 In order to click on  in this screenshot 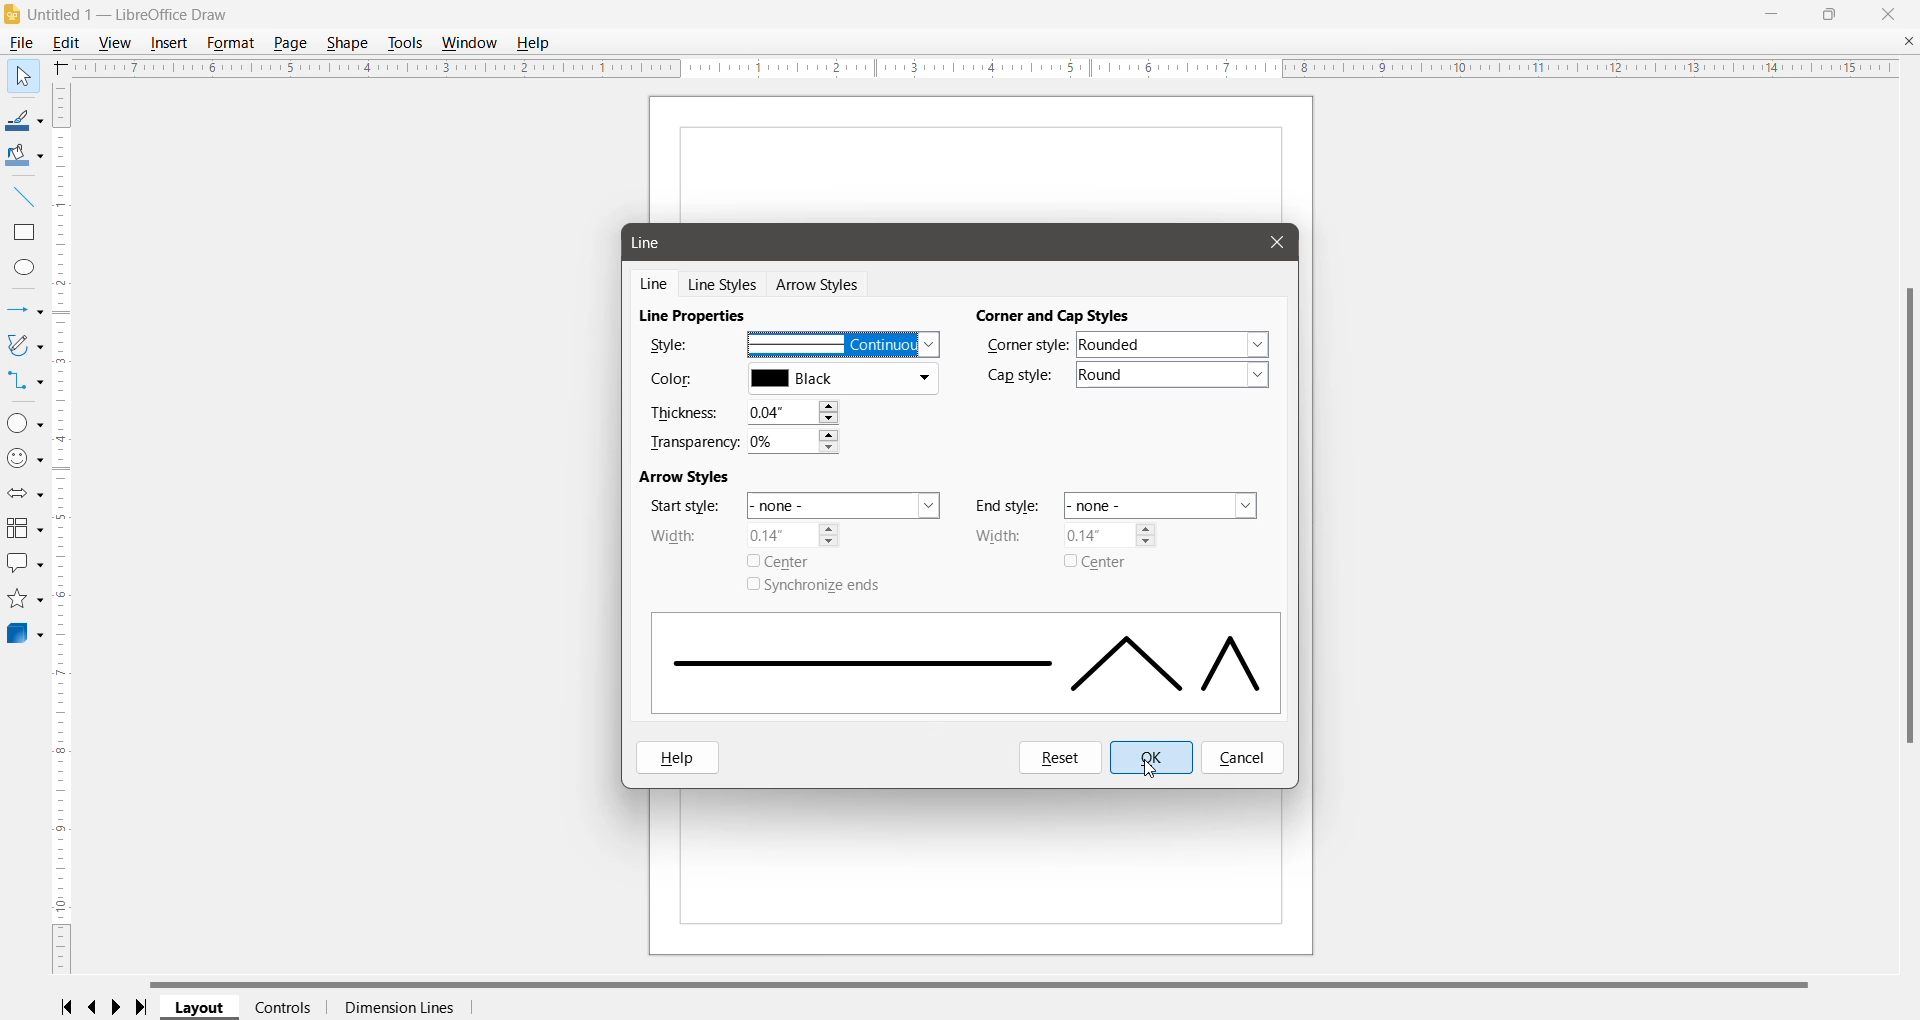, I will do `click(1112, 536)`.